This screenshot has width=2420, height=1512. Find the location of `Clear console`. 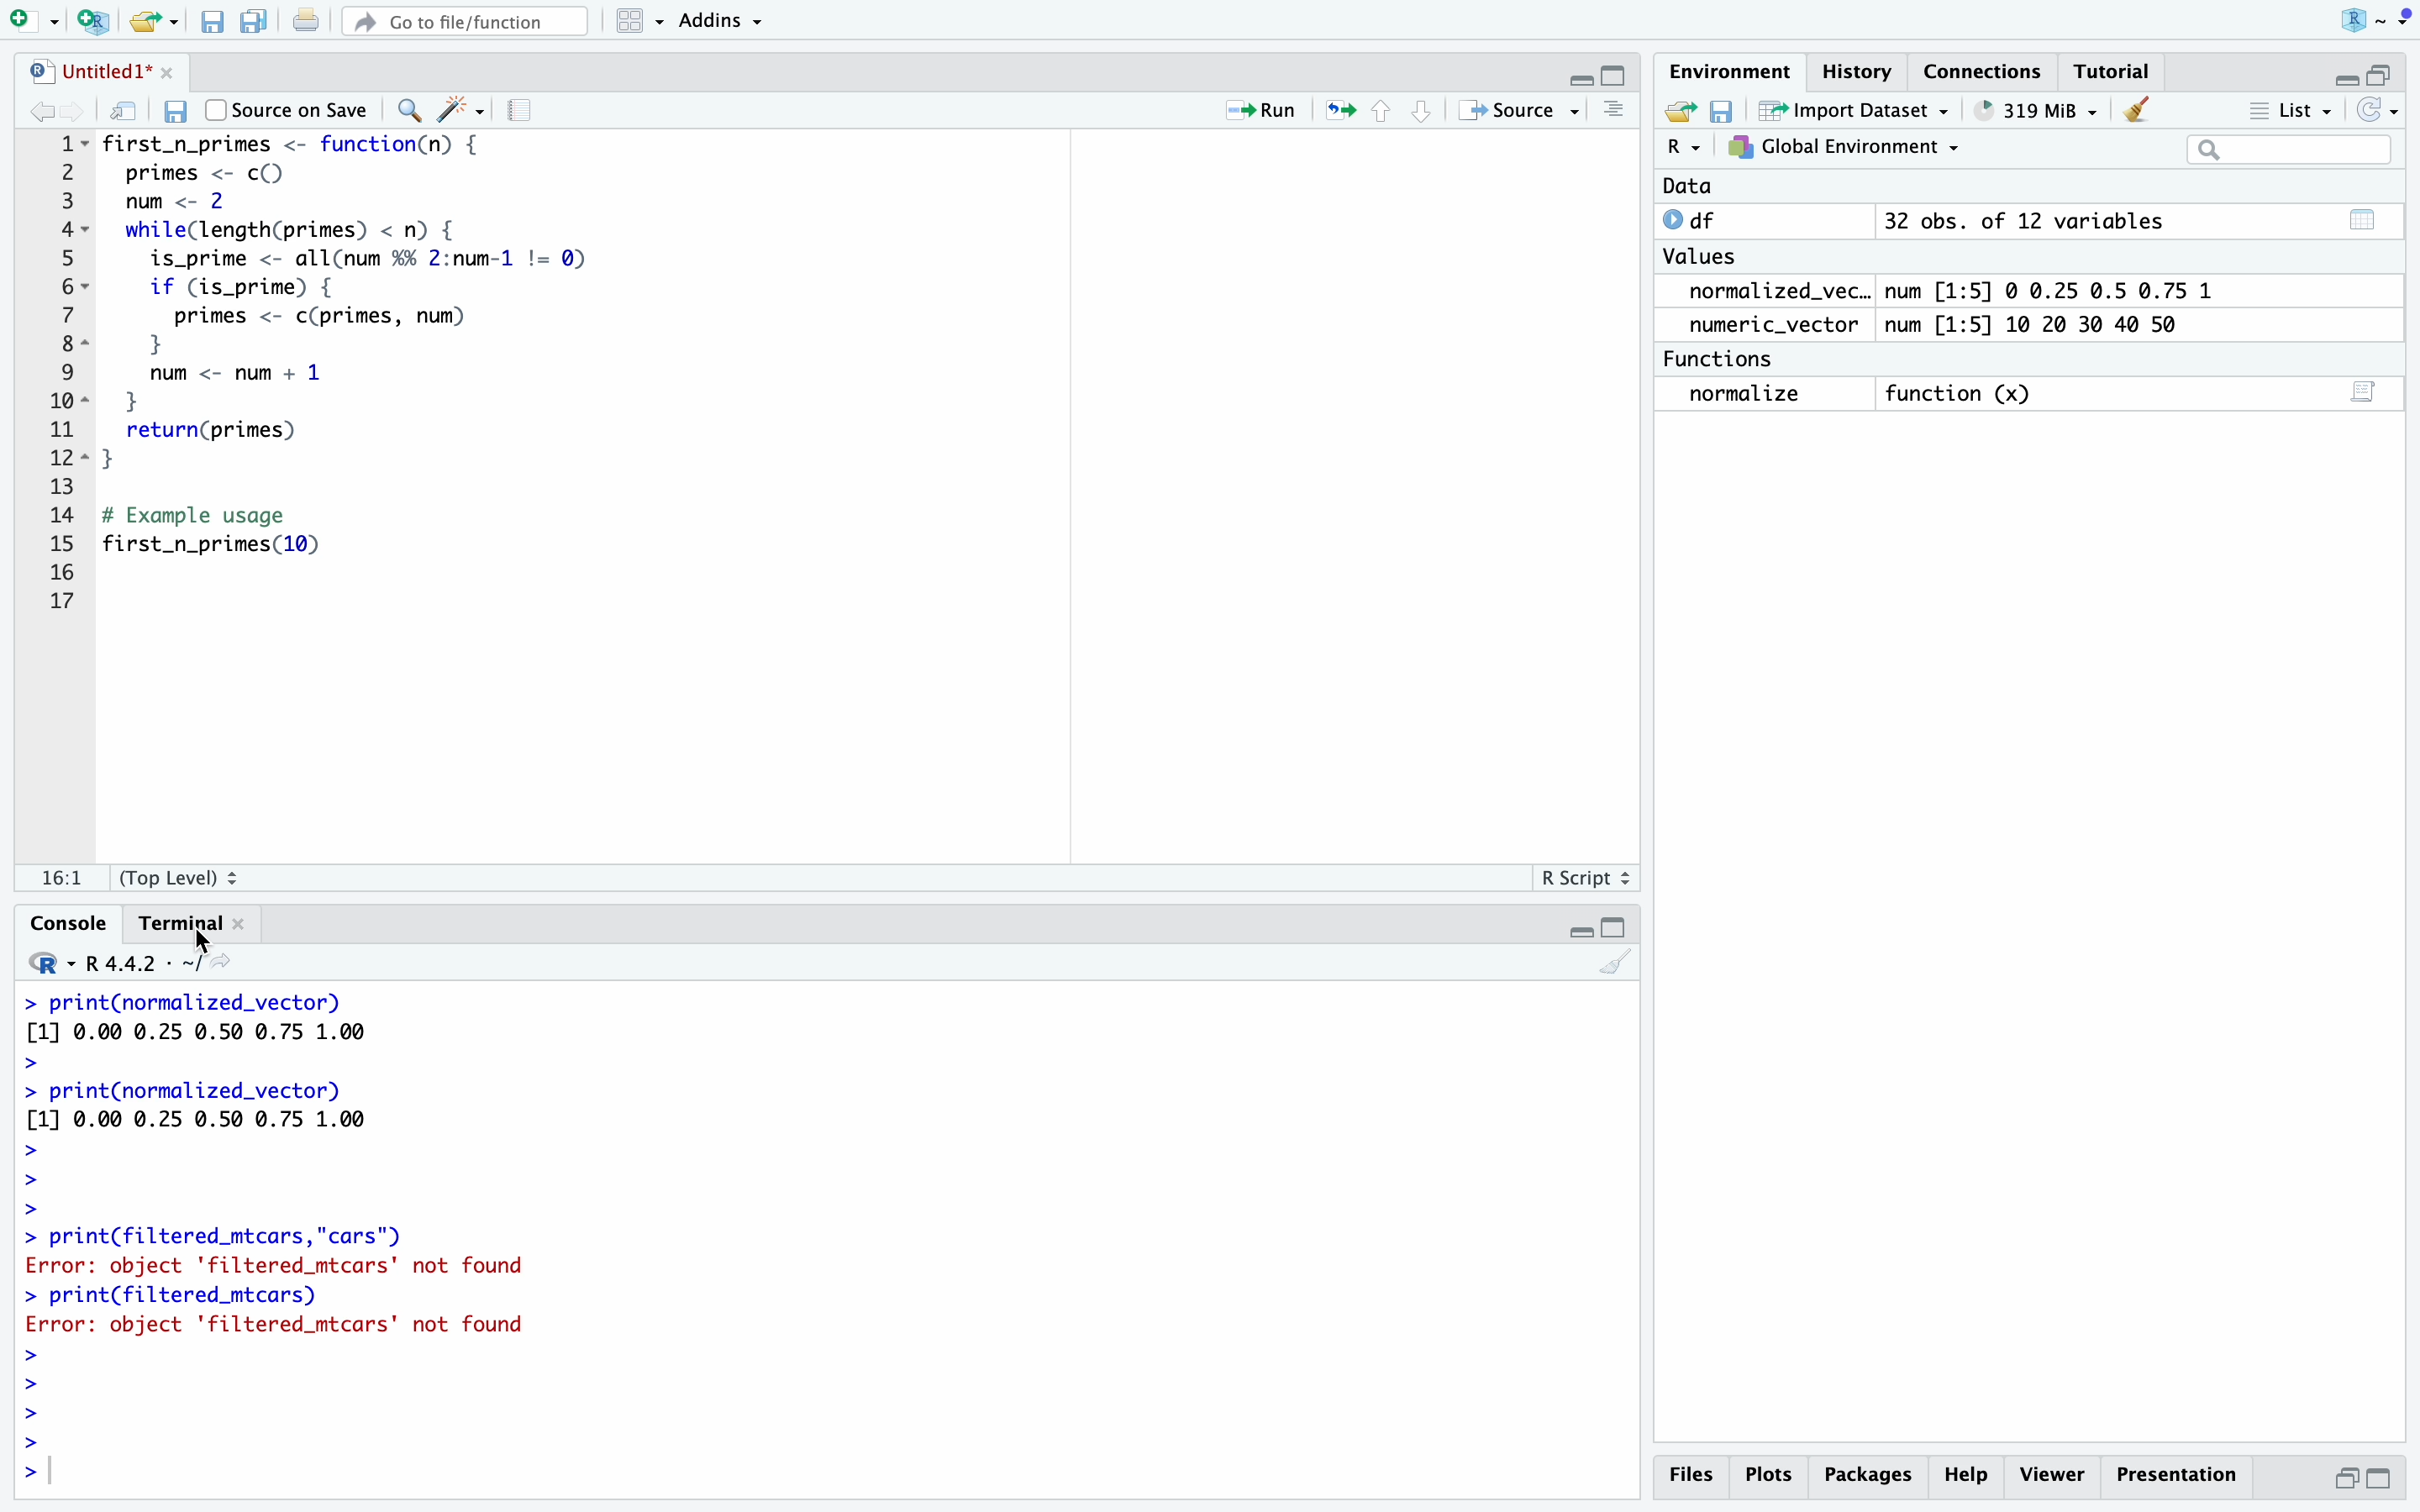

Clear console is located at coordinates (2141, 106).